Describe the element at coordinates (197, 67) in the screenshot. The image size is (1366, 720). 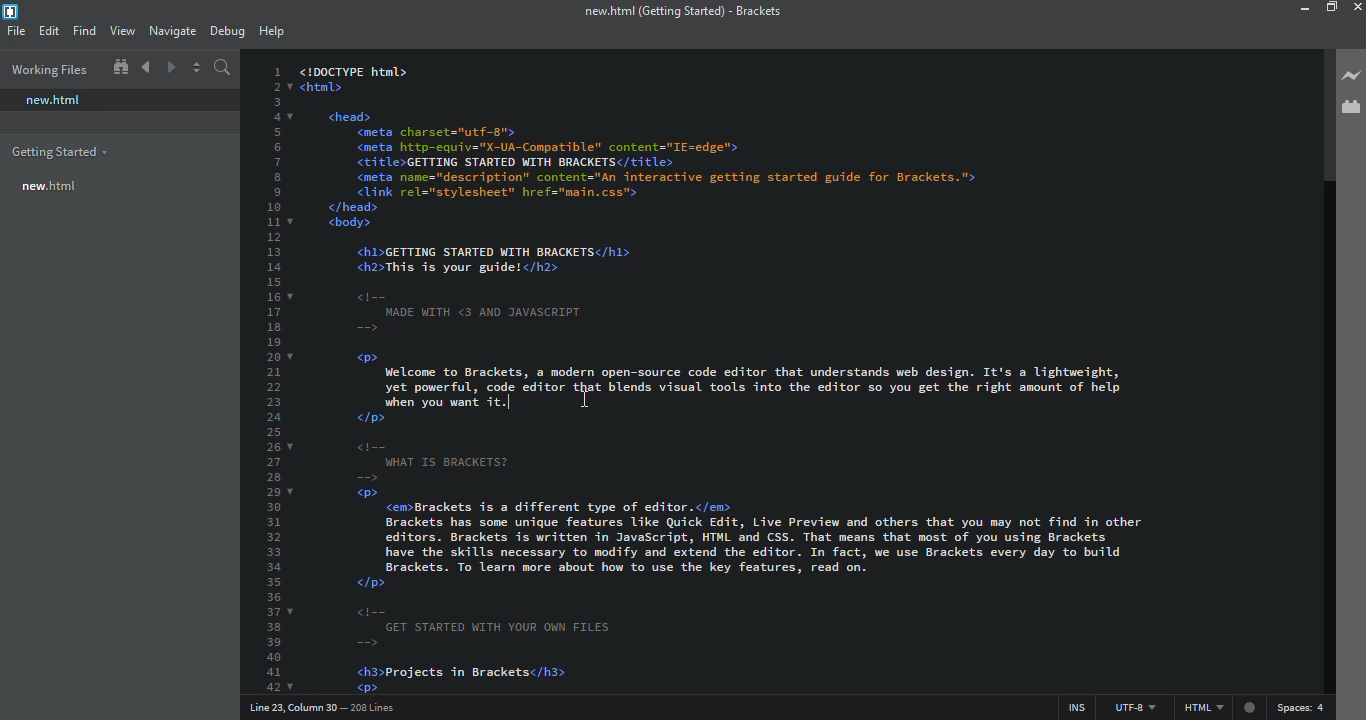
I see `split editor` at that location.